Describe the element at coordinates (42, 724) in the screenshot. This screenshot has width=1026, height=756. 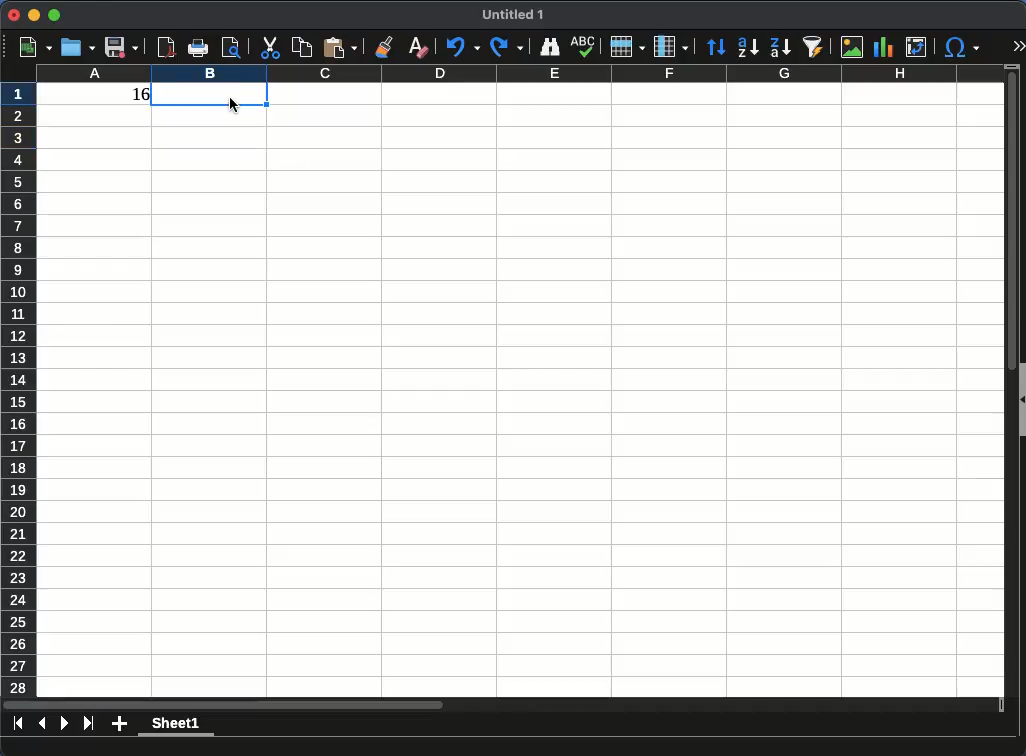
I see `previous sheet` at that location.